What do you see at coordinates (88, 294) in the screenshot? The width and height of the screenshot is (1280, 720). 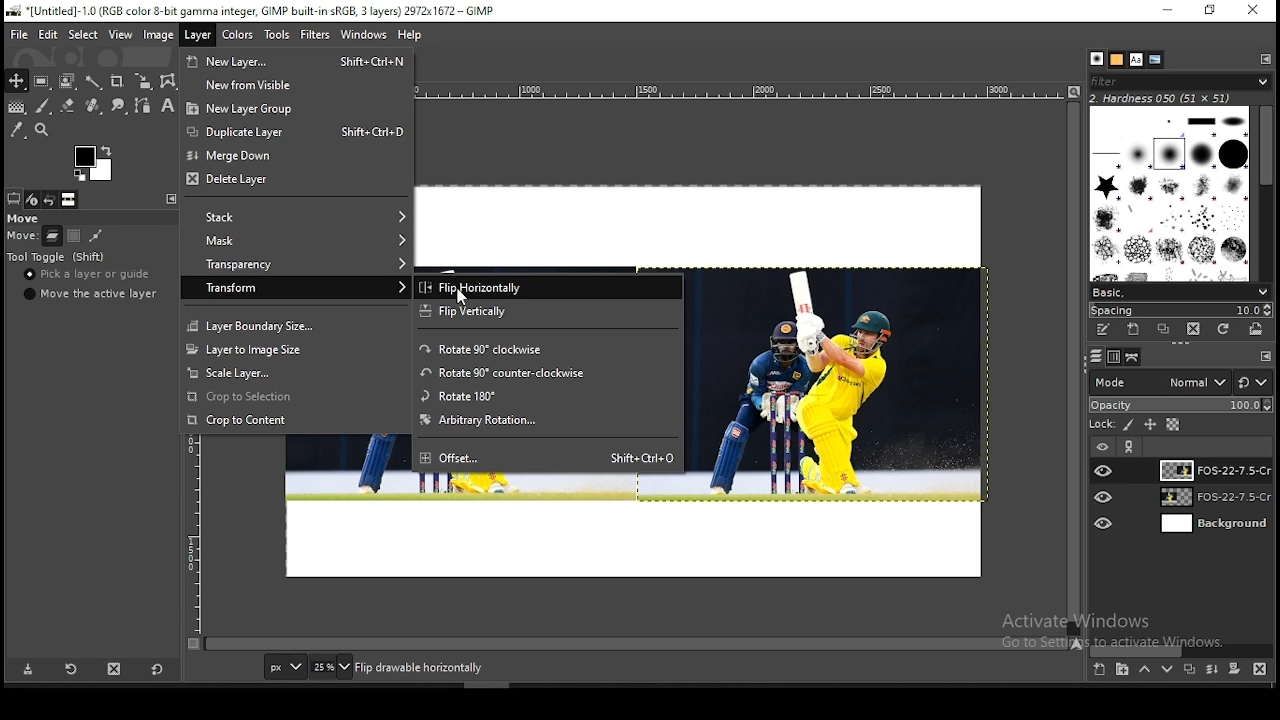 I see `move the active layer` at bounding box center [88, 294].